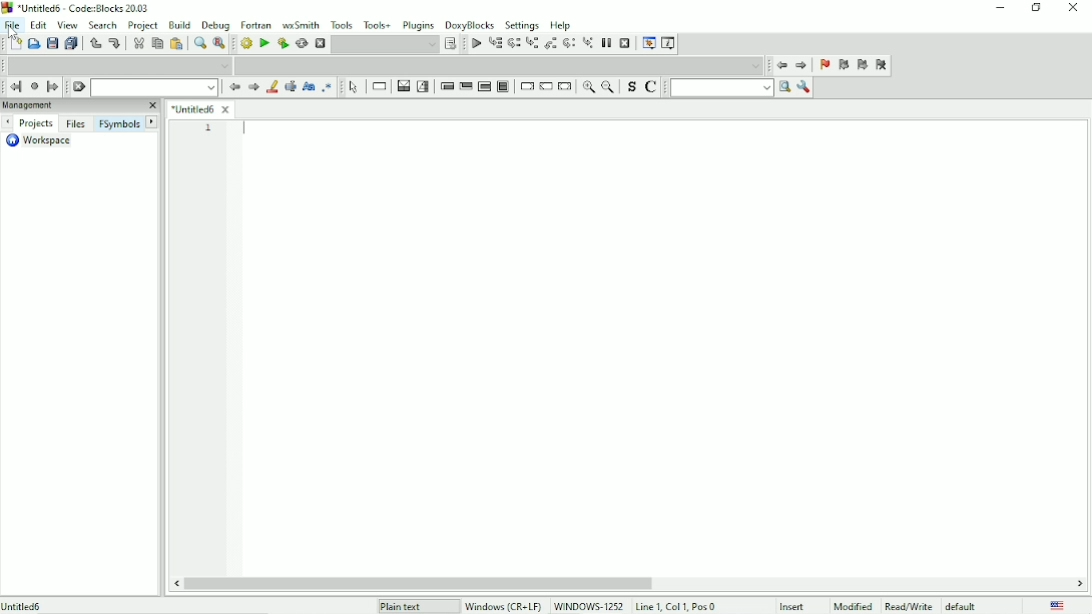 The height and width of the screenshot is (614, 1092). Describe the element at coordinates (353, 88) in the screenshot. I see `Select` at that location.